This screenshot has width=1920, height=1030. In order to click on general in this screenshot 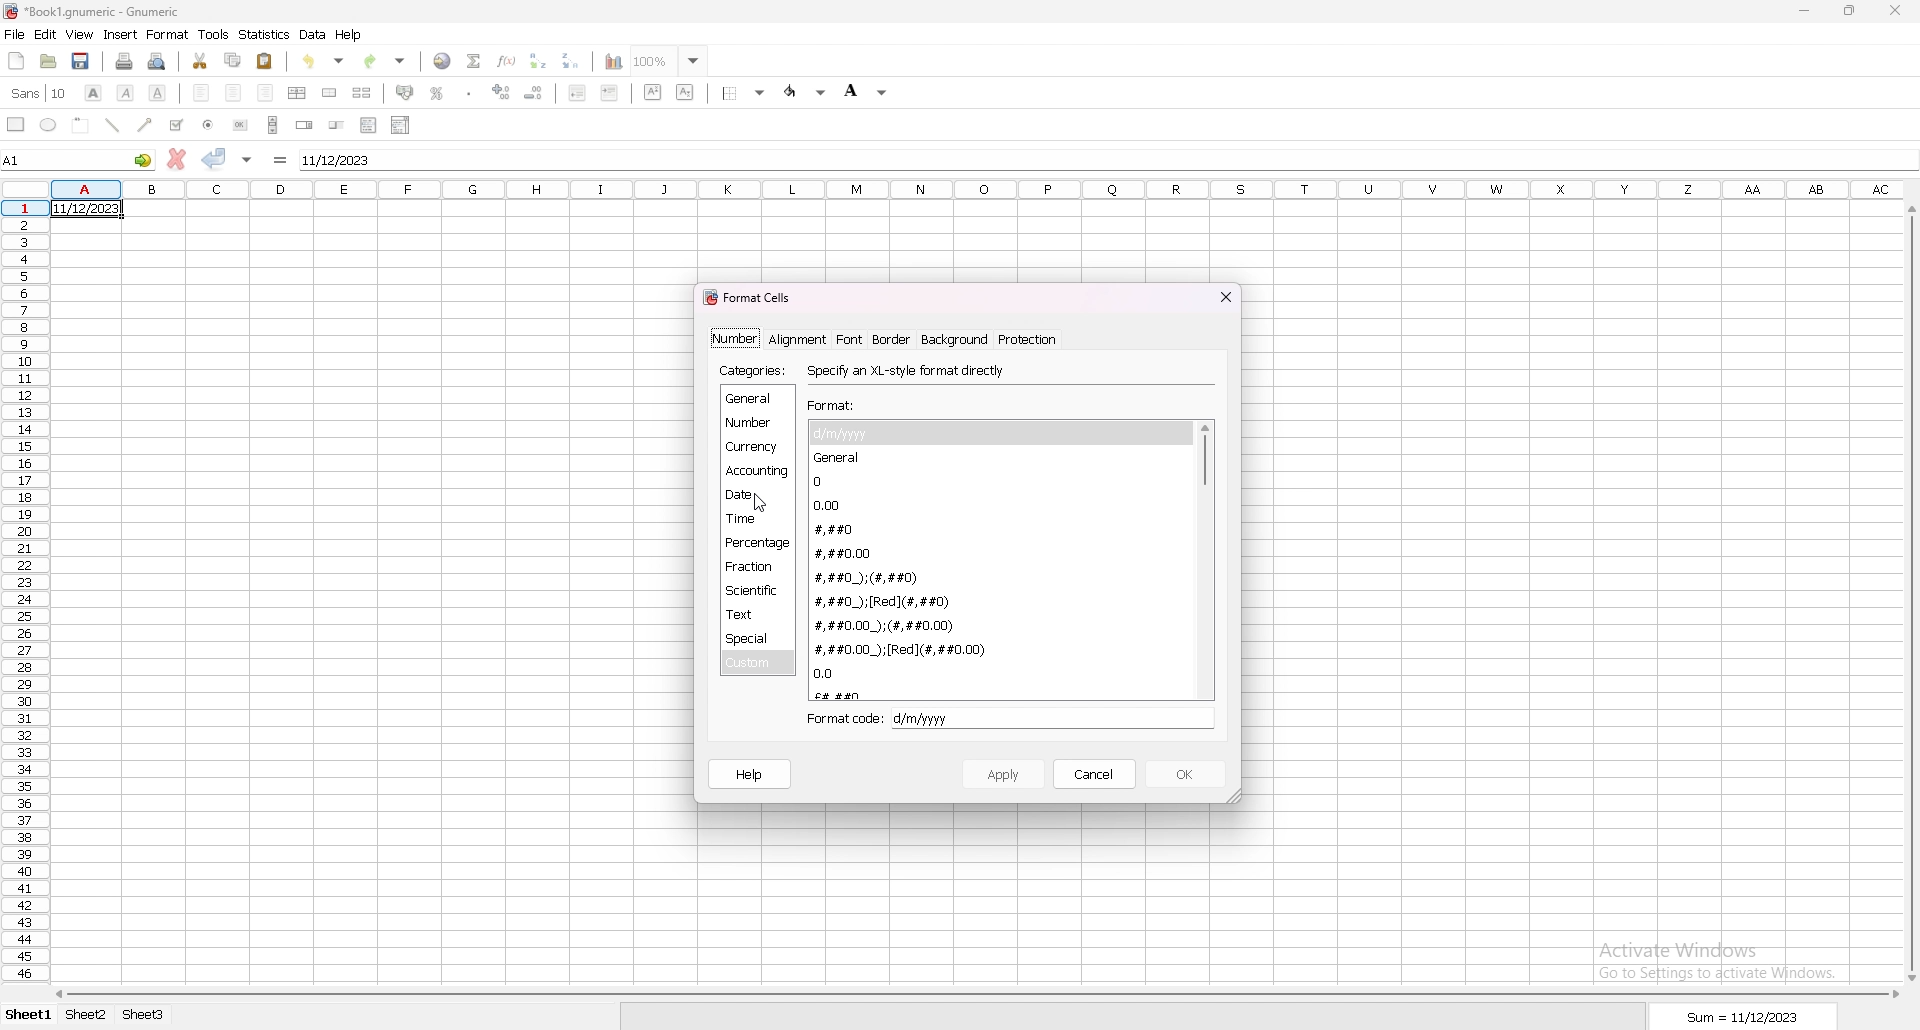, I will do `click(757, 397)`.